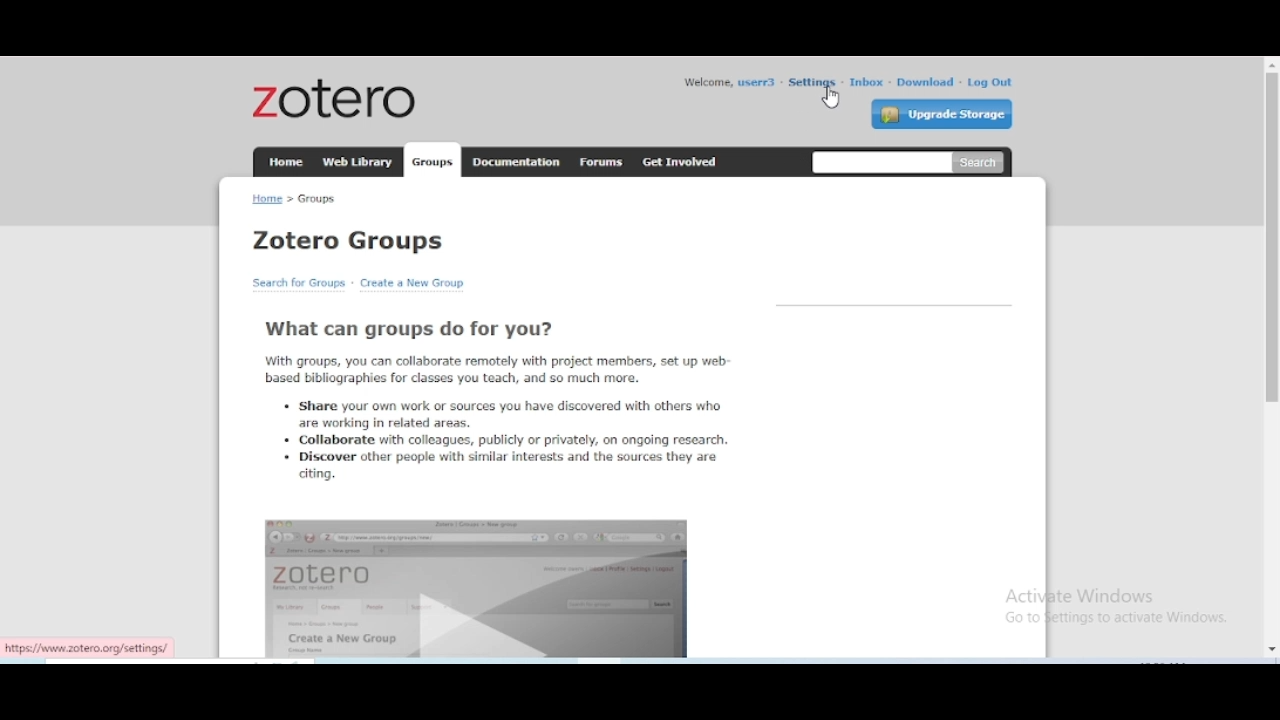 The height and width of the screenshot is (720, 1280). I want to click on inbox, so click(866, 82).